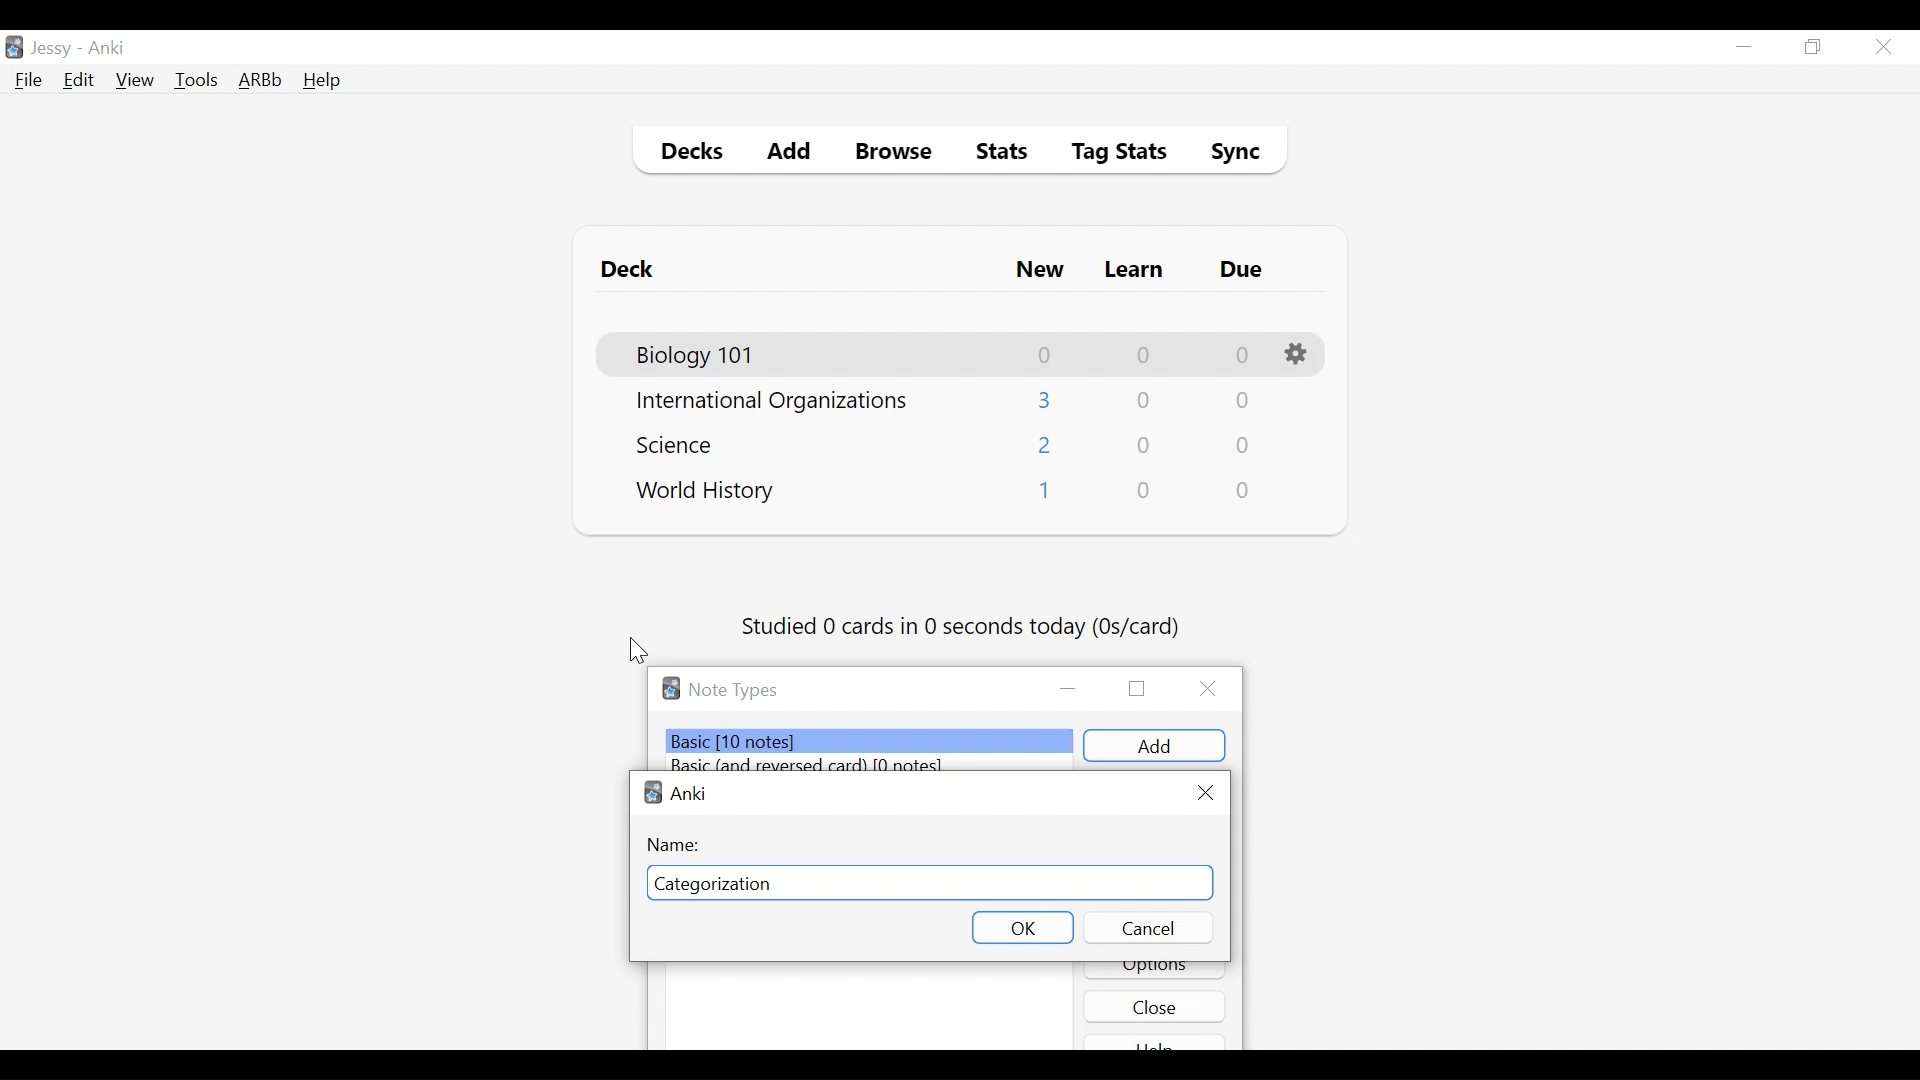 The image size is (1920, 1080). What do you see at coordinates (1204, 793) in the screenshot?
I see `Close` at bounding box center [1204, 793].